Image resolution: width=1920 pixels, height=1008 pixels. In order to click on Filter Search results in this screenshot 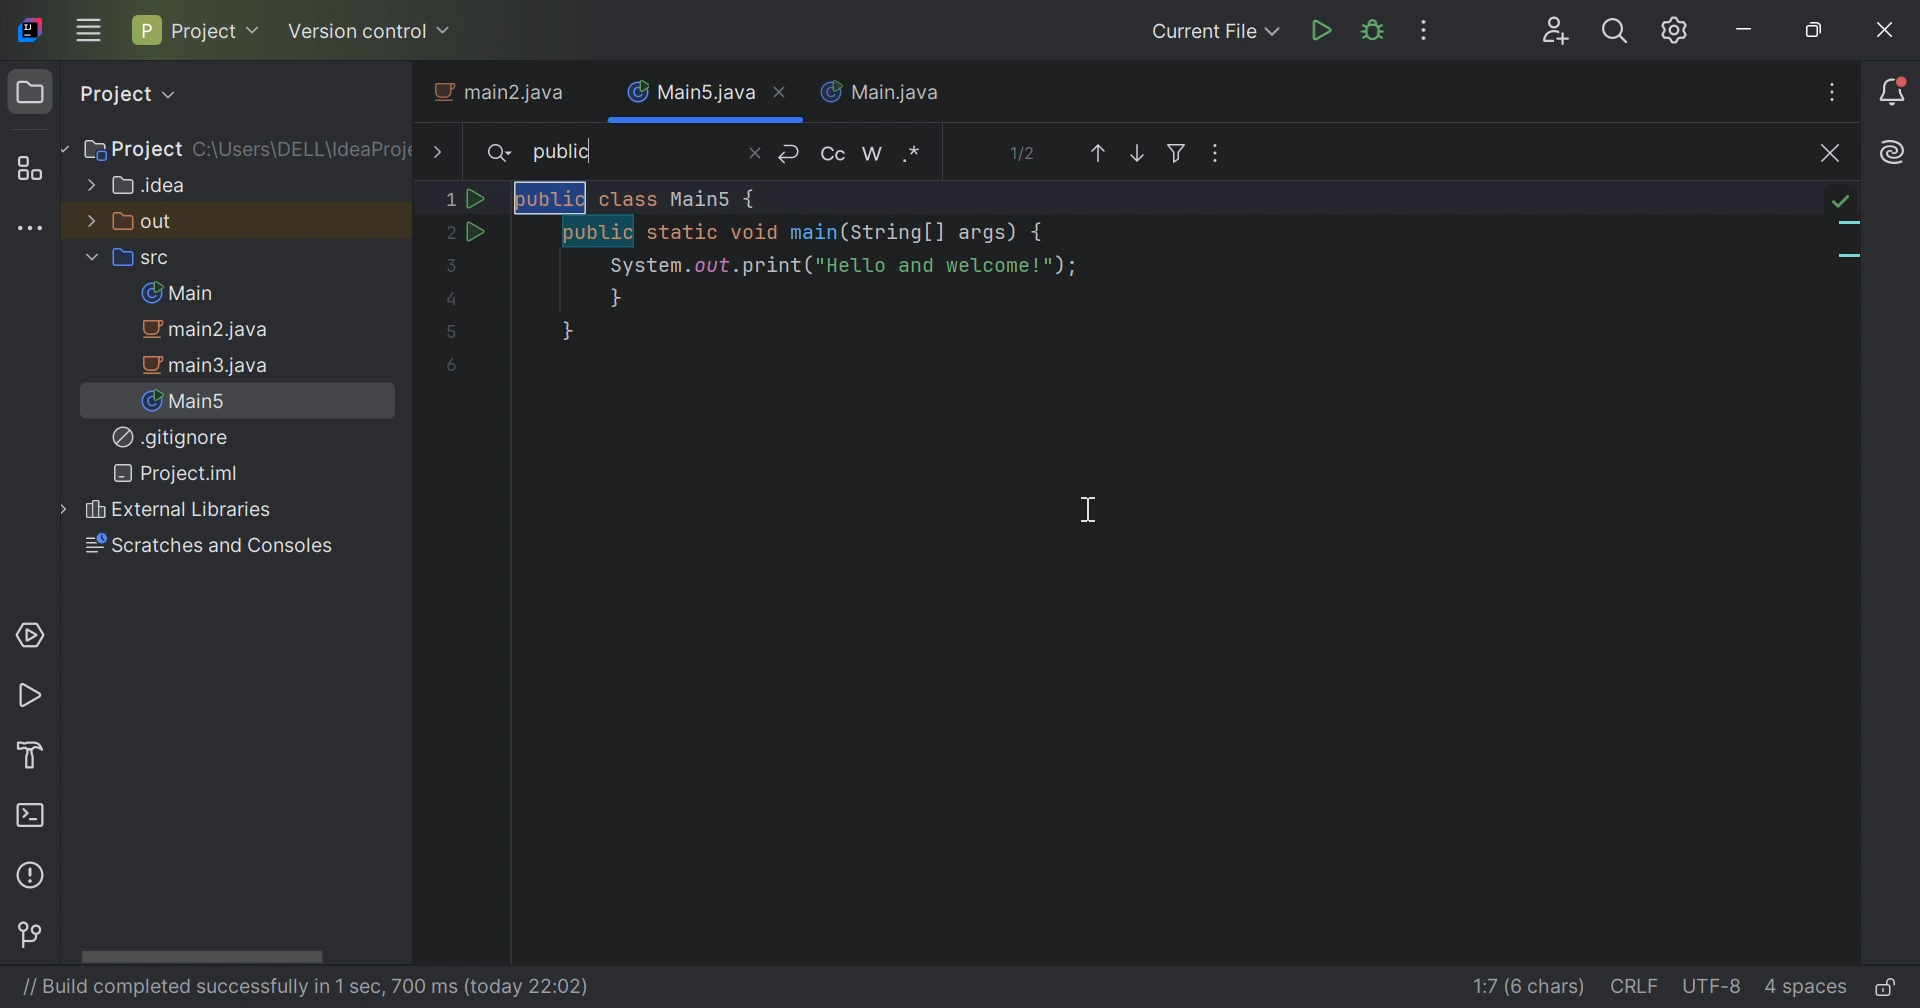, I will do `click(1175, 151)`.